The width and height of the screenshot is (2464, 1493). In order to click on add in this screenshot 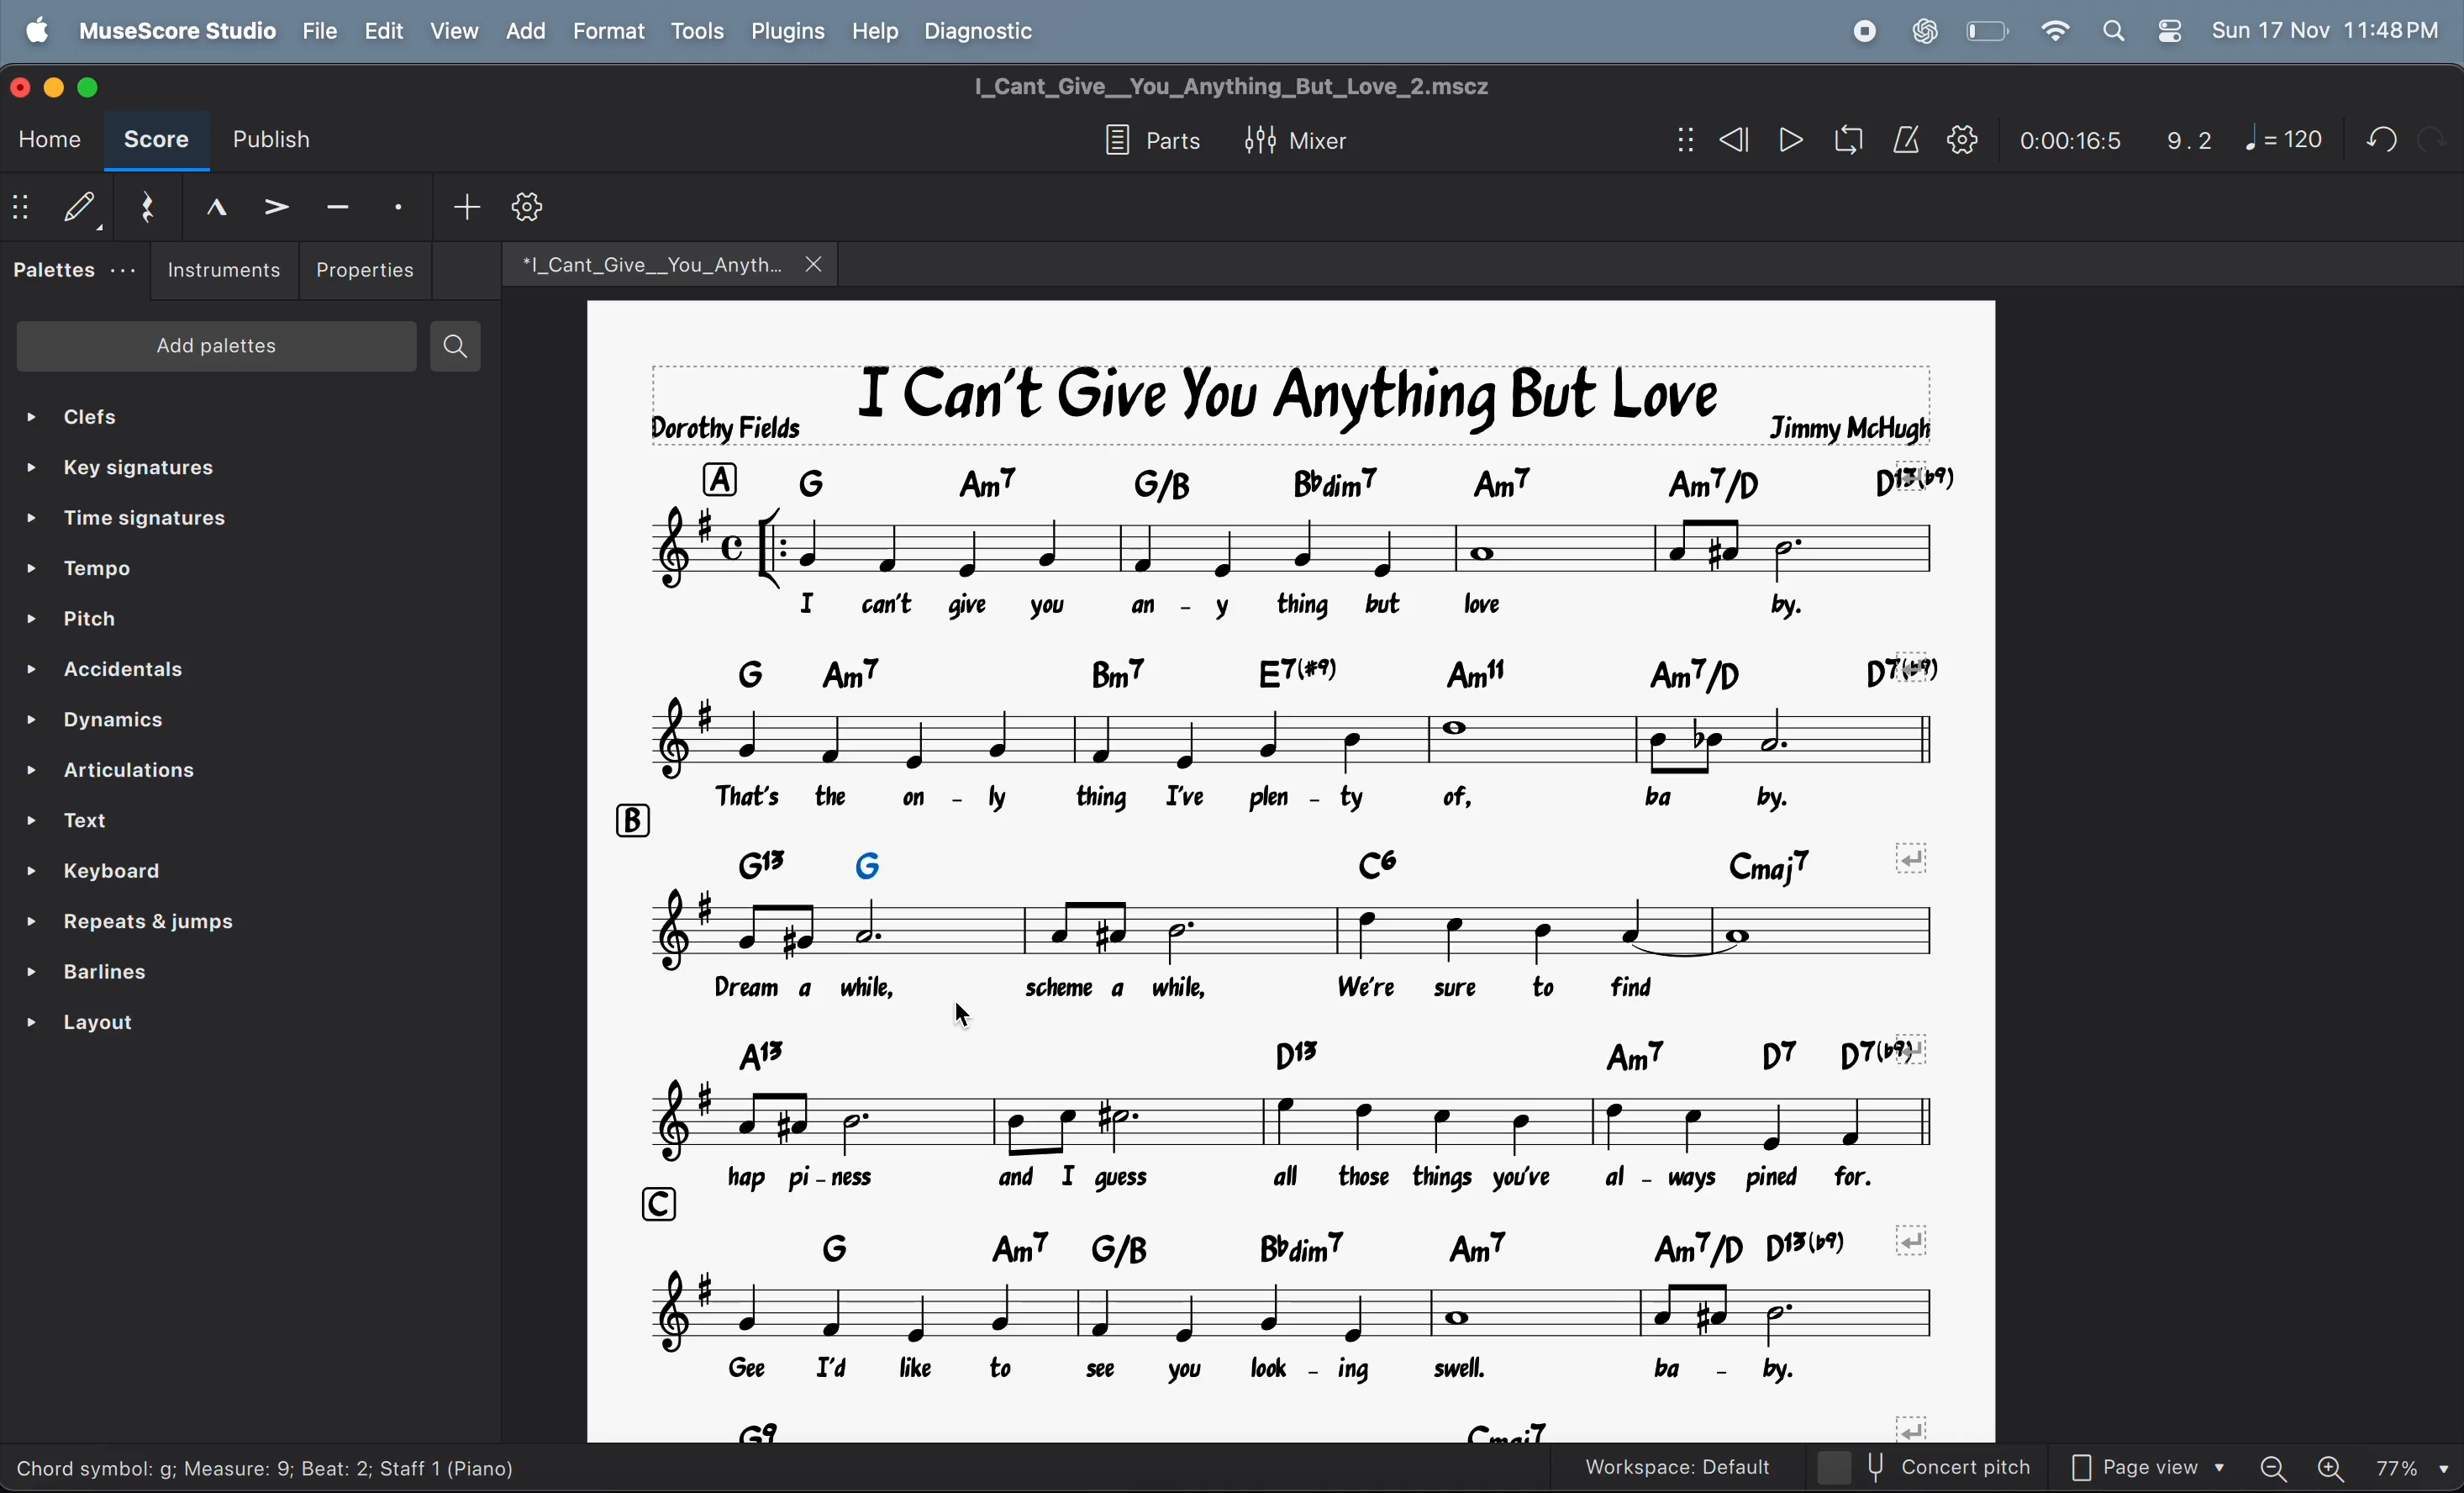, I will do `click(470, 206)`.